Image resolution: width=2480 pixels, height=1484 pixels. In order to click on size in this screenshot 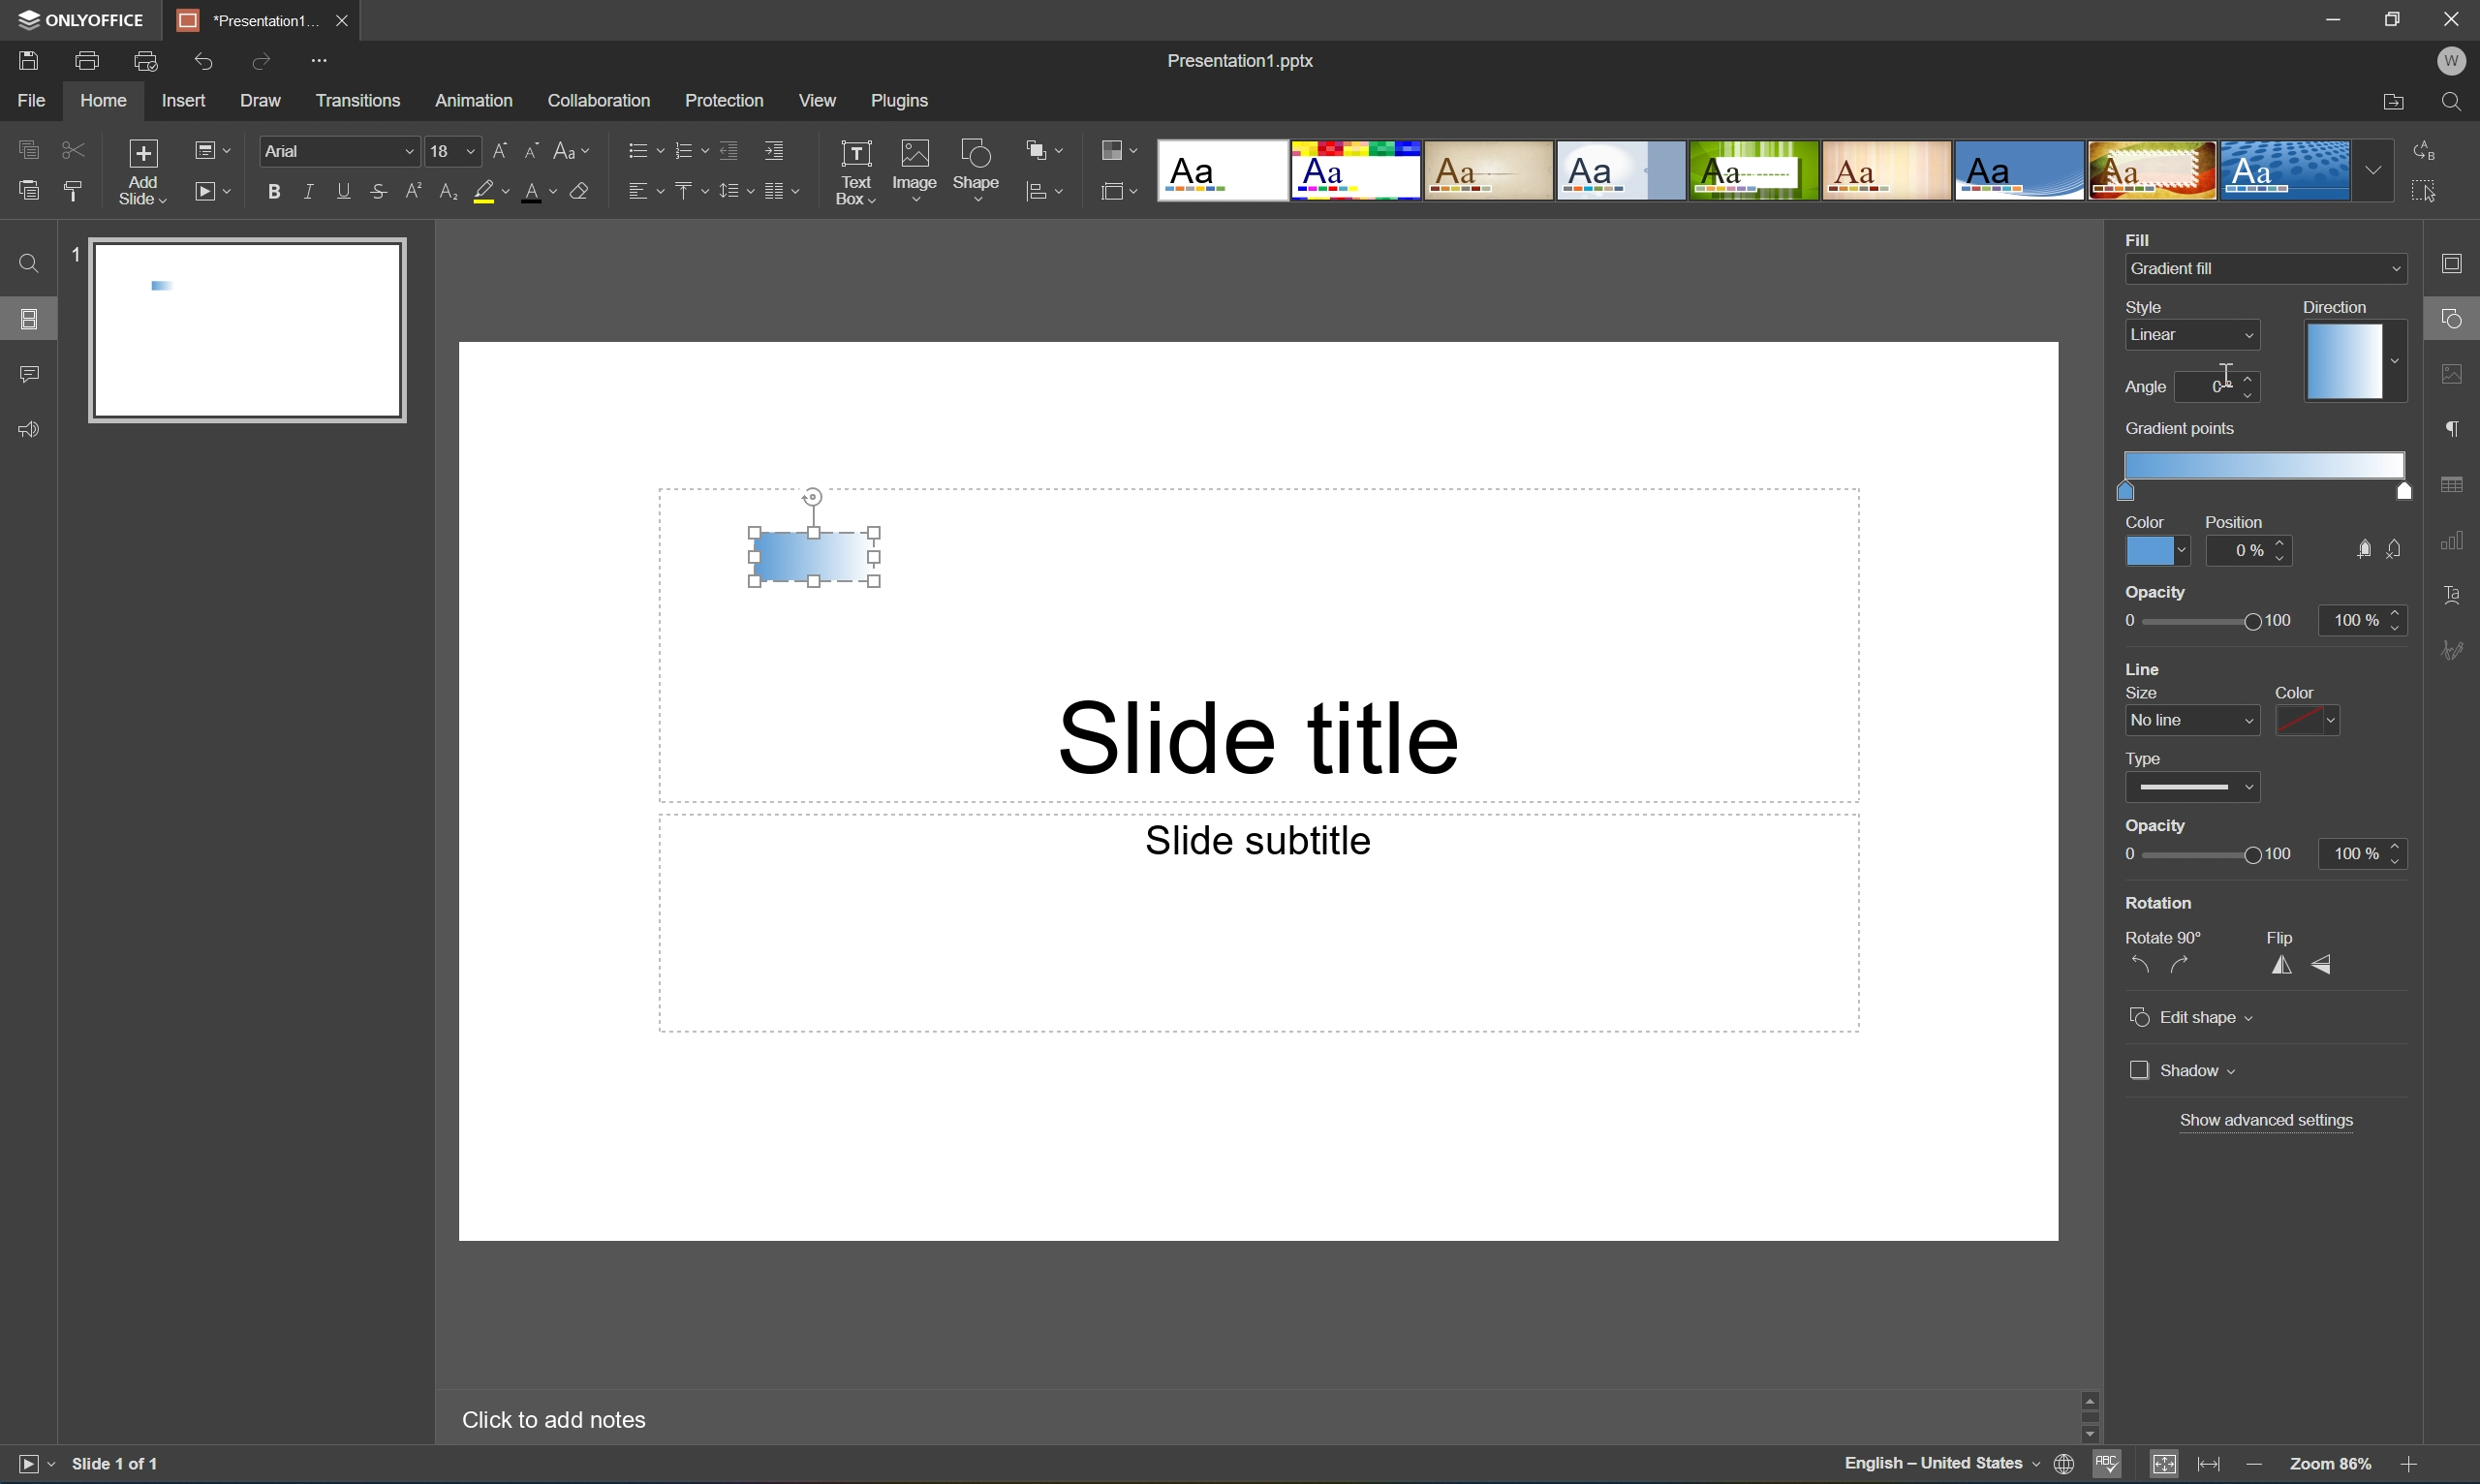, I will do `click(2138, 692)`.